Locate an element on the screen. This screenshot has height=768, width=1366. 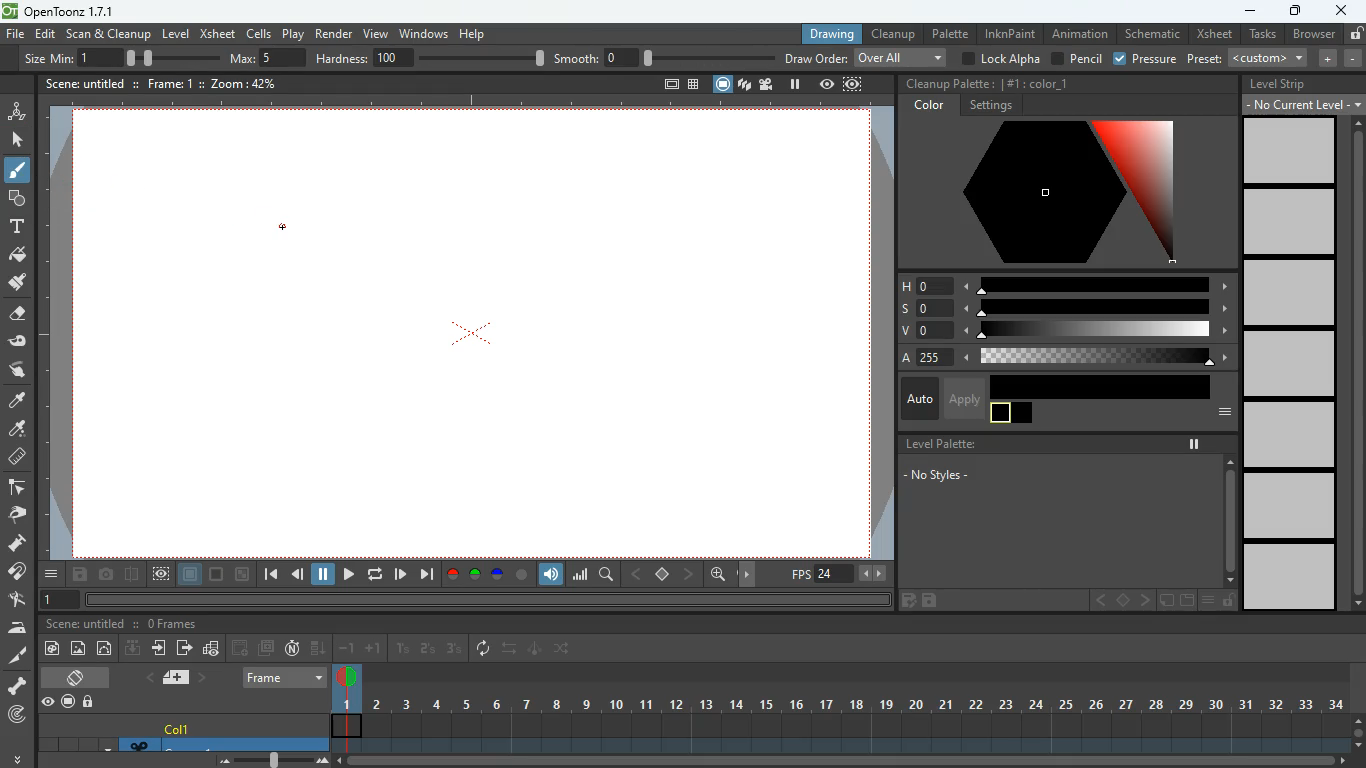
middle is located at coordinates (1124, 600).